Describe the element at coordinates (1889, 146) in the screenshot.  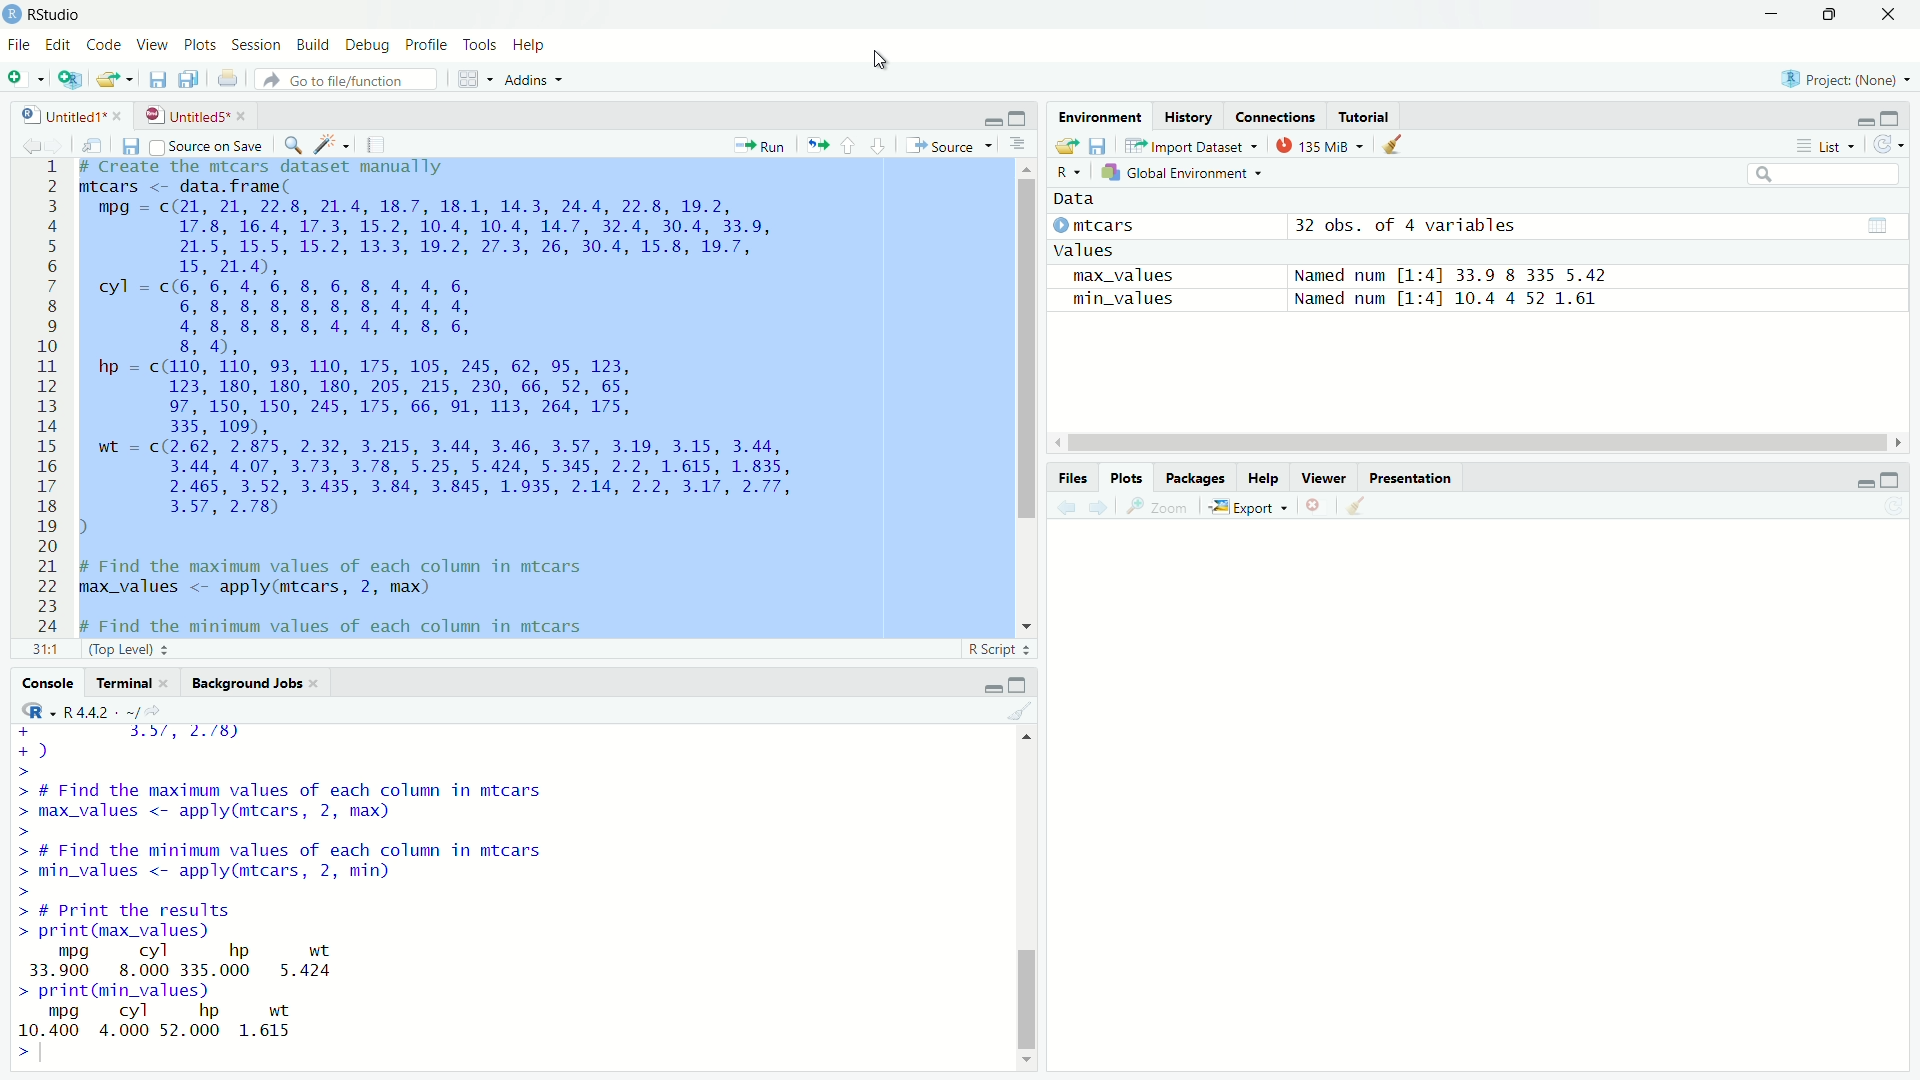
I see `refresh` at that location.